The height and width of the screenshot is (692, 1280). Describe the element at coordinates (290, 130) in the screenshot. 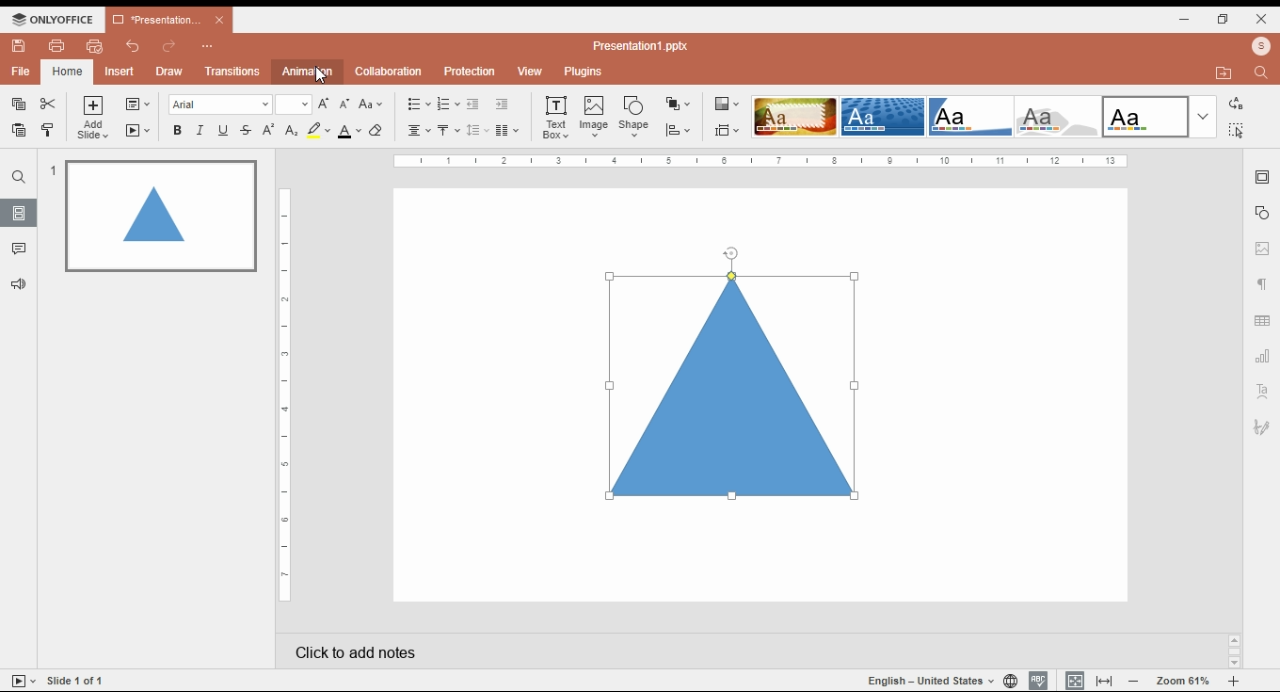

I see `subscript` at that location.